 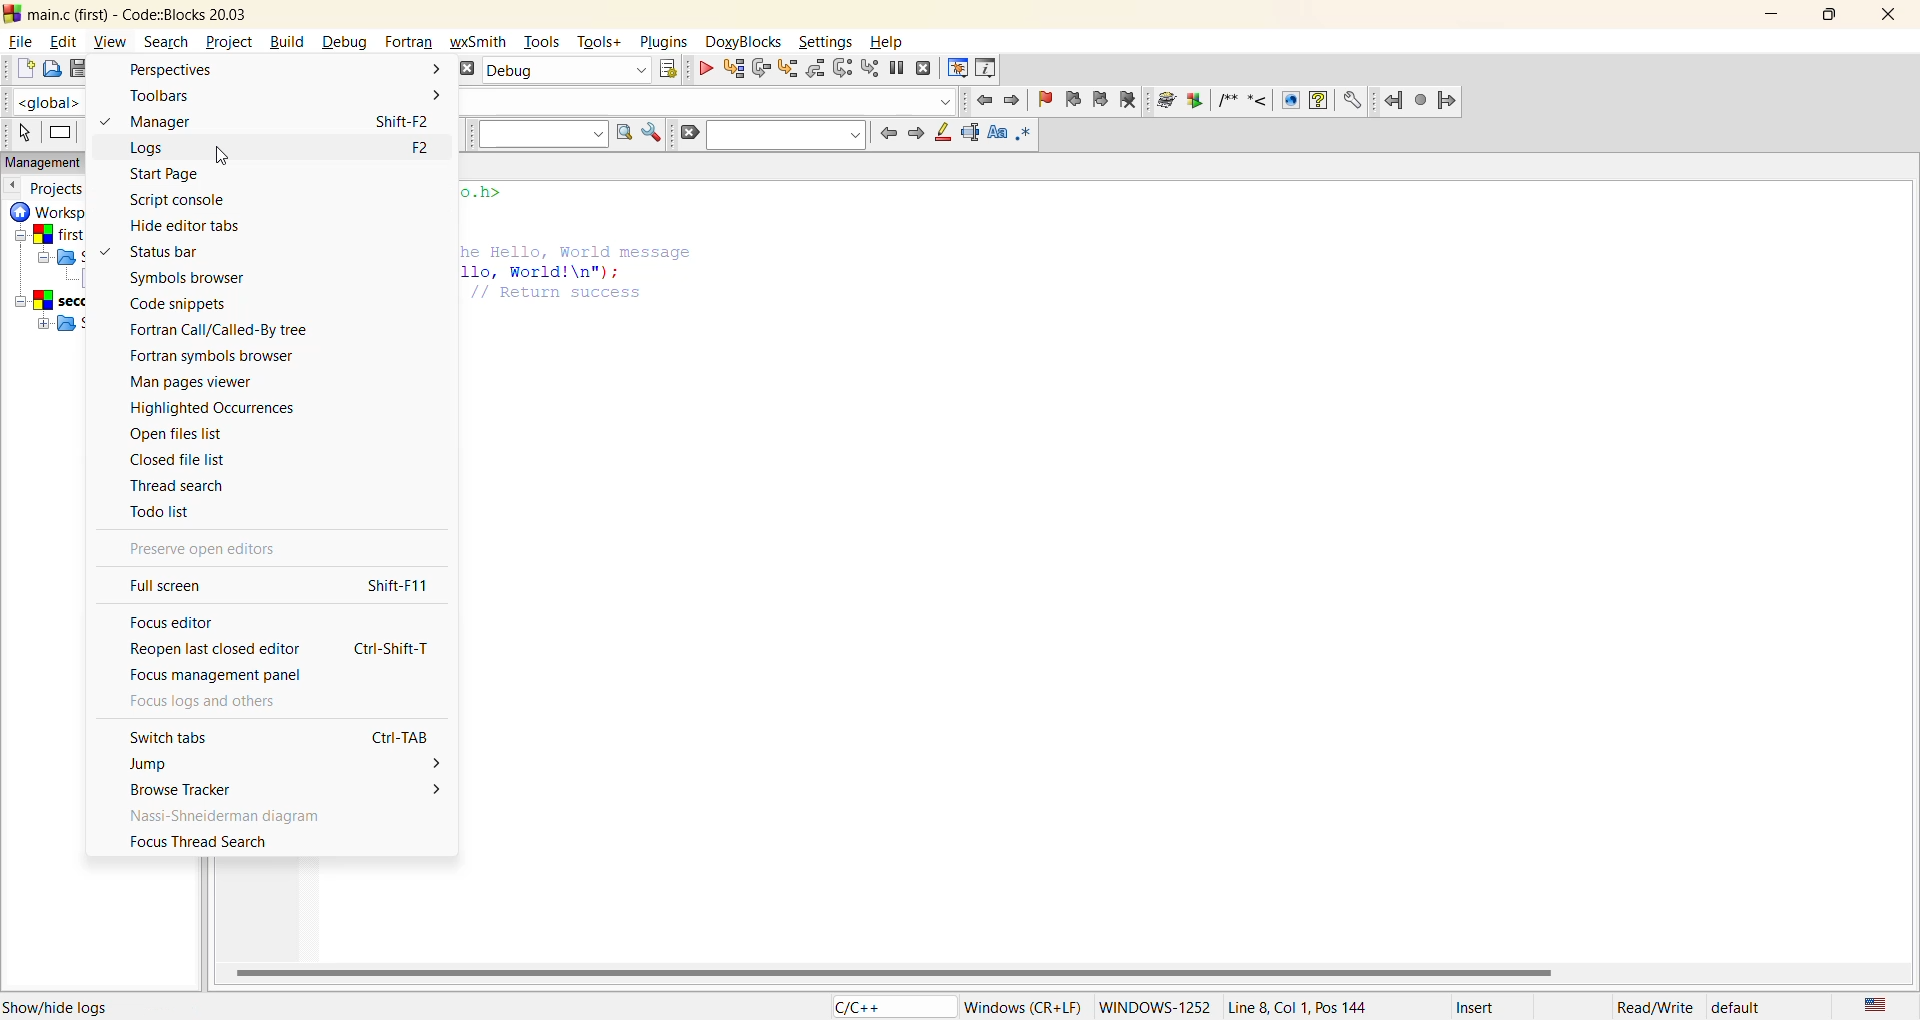 What do you see at coordinates (217, 648) in the screenshot?
I see `reopens last editor` at bounding box center [217, 648].